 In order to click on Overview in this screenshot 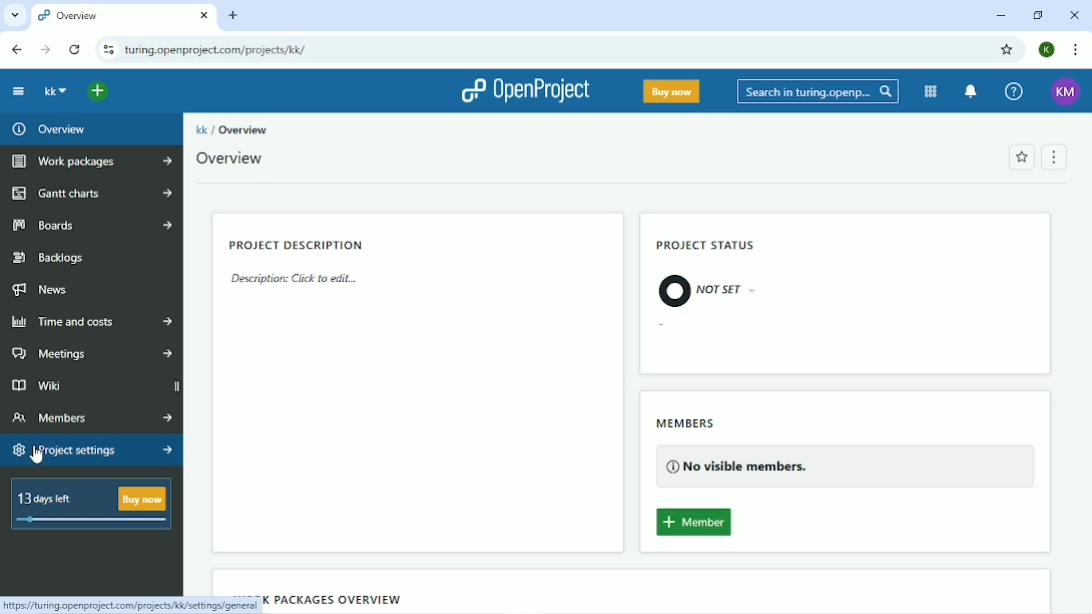, I will do `click(245, 129)`.